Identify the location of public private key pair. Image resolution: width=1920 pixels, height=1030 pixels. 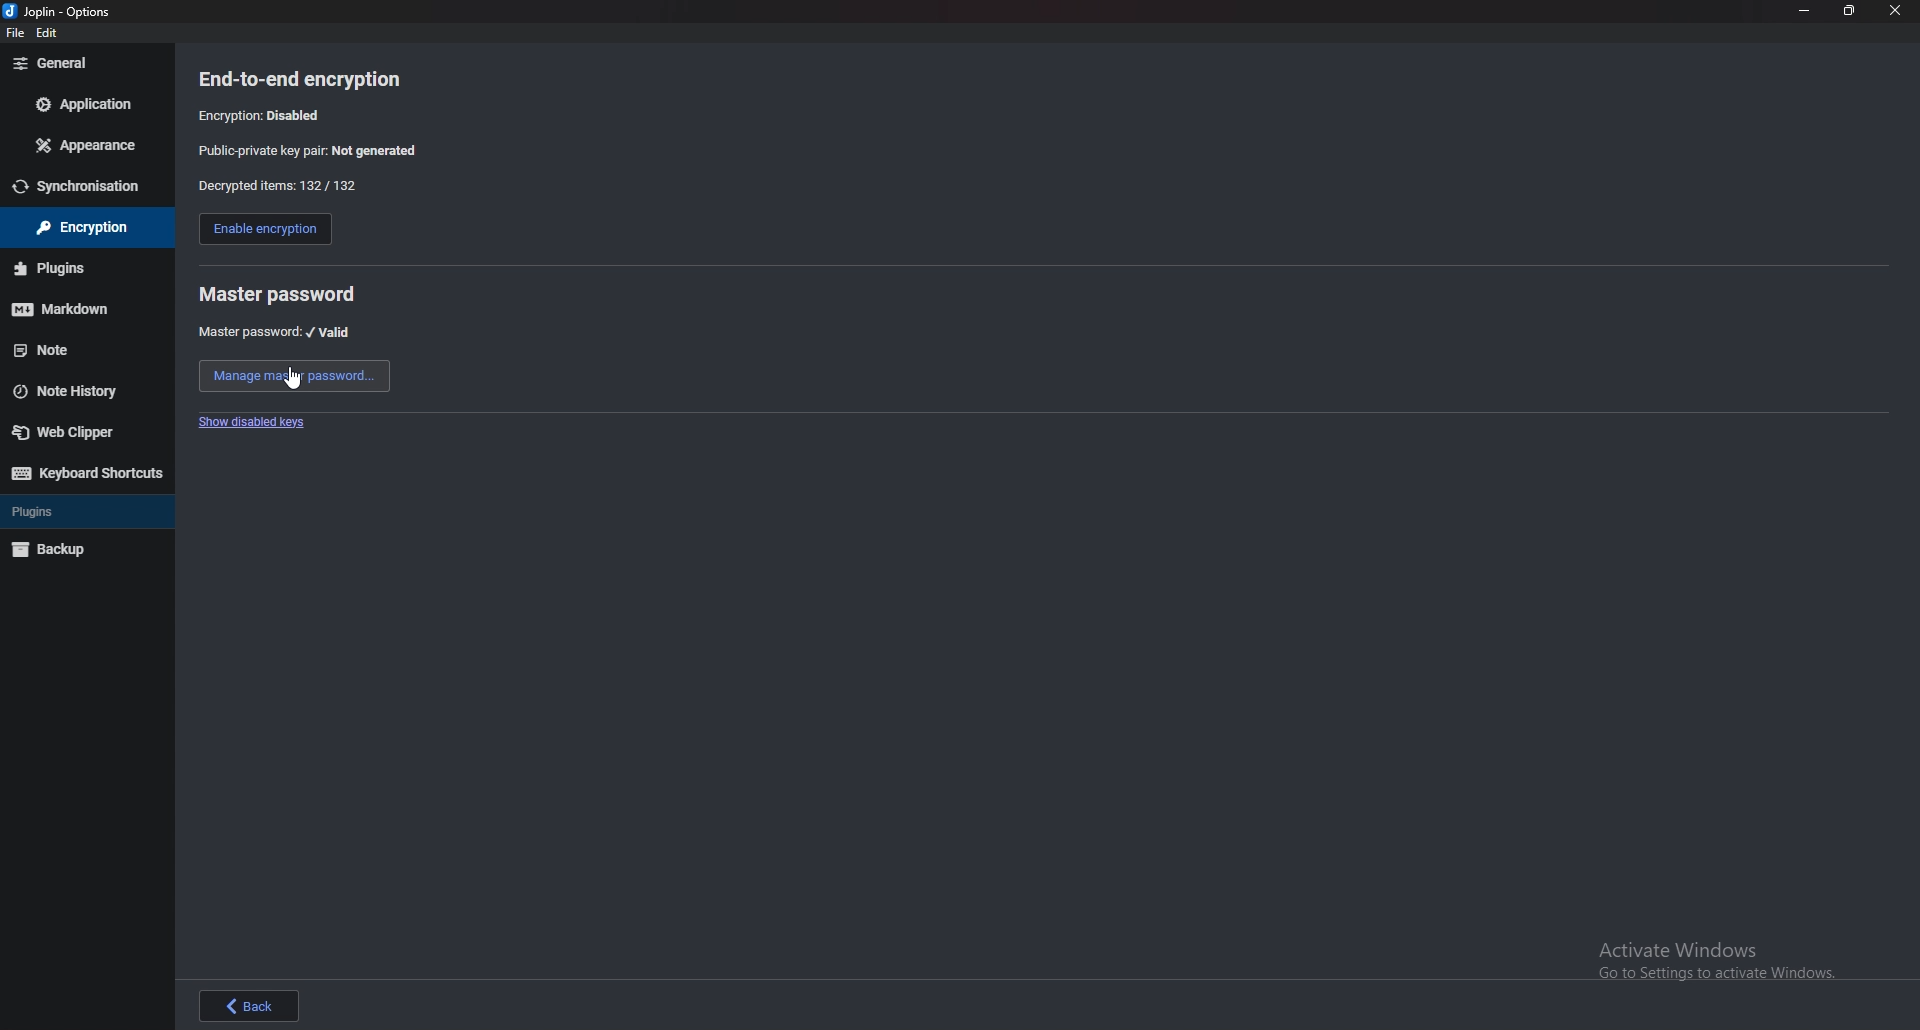
(323, 150).